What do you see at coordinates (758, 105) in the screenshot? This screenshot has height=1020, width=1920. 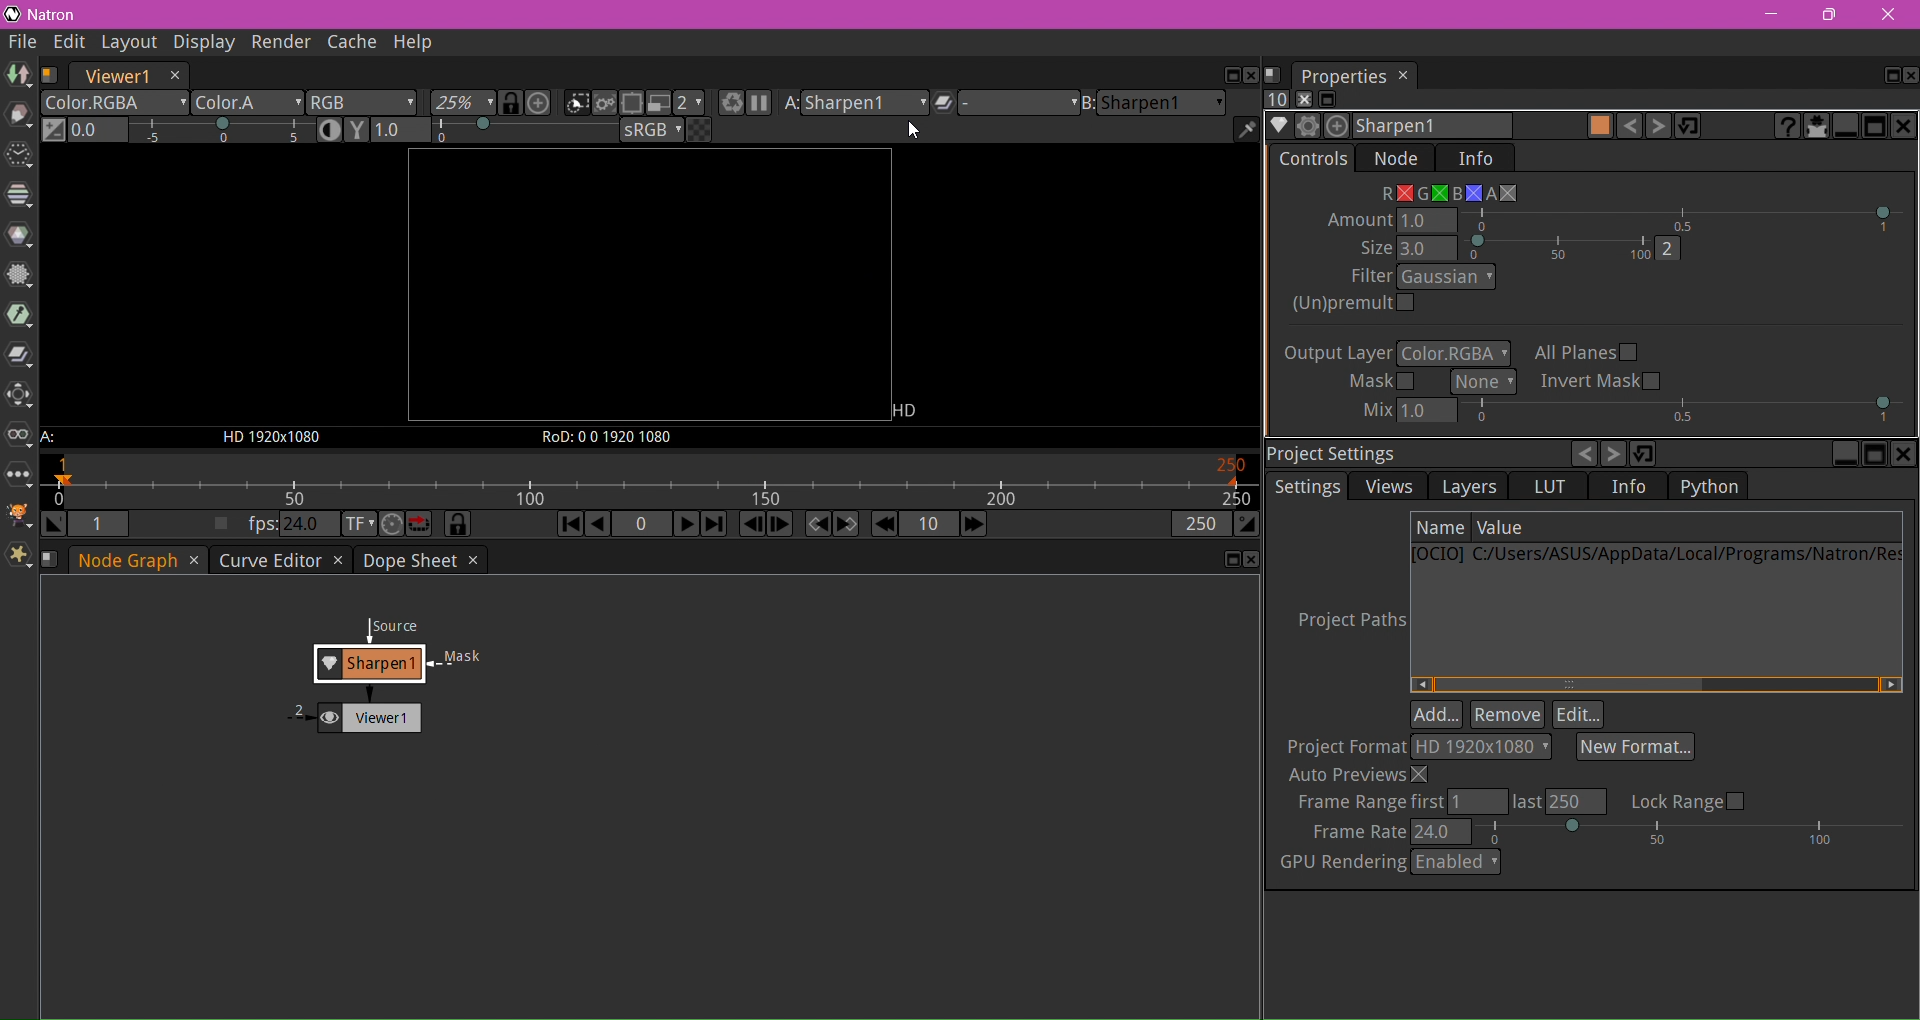 I see `Pause Updates` at bounding box center [758, 105].